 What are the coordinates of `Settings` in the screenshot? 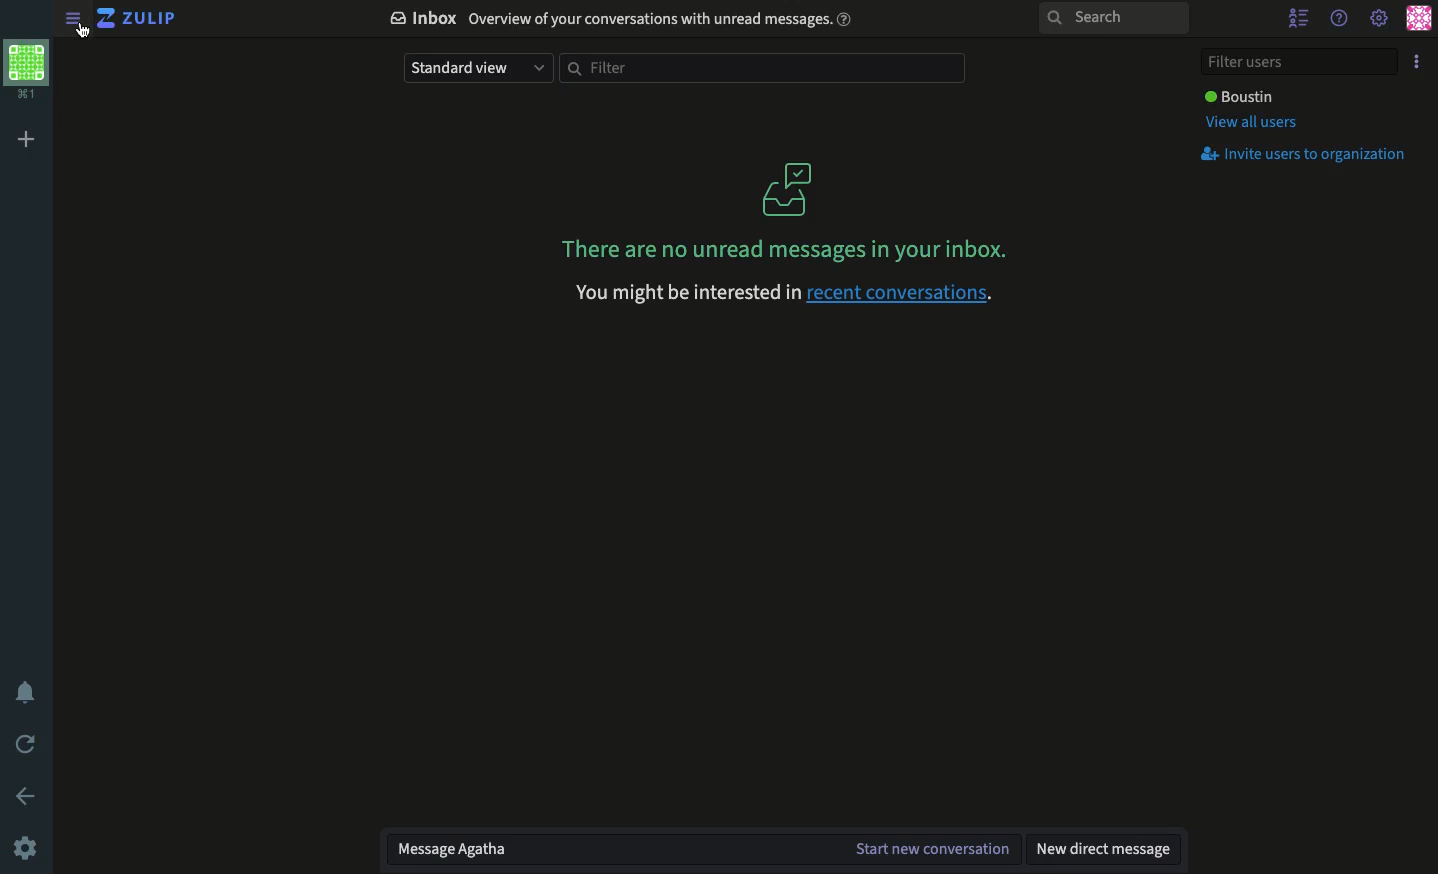 It's located at (1381, 19).